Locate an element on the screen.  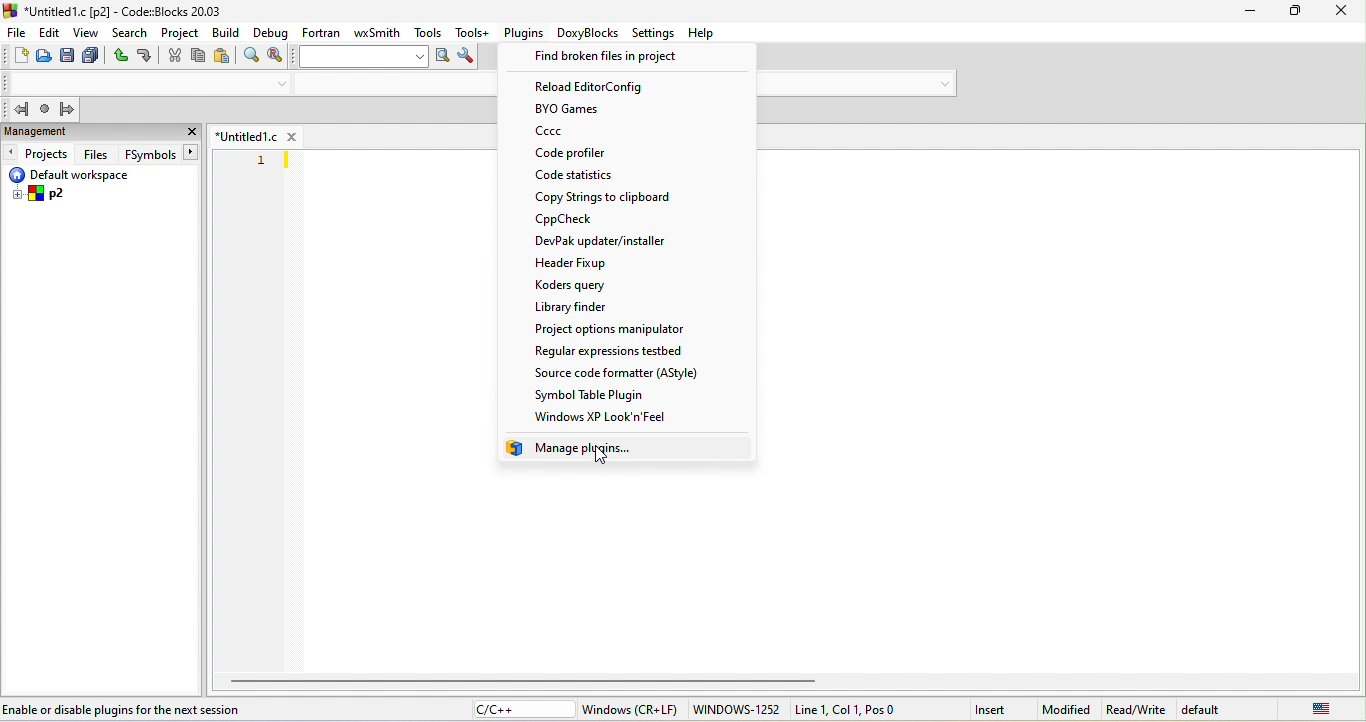
jump forward is located at coordinates (67, 109).